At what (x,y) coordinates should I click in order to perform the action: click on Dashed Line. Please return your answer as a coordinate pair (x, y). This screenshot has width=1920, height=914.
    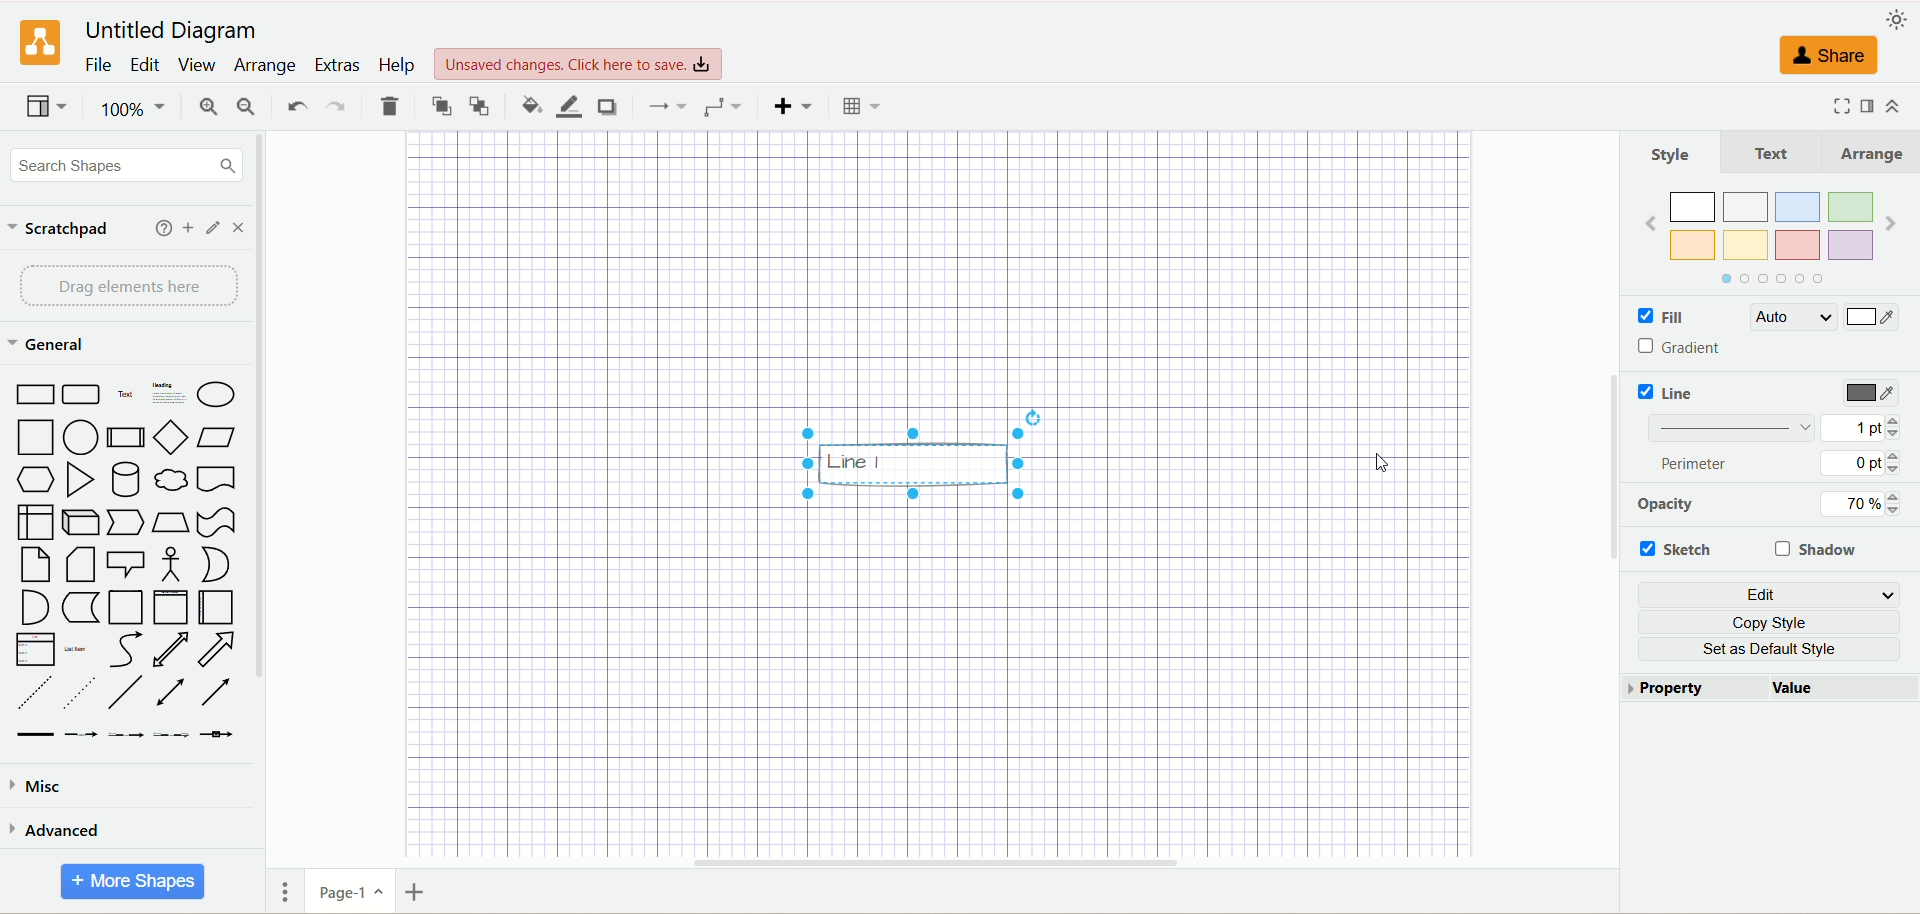
    Looking at the image, I should click on (34, 692).